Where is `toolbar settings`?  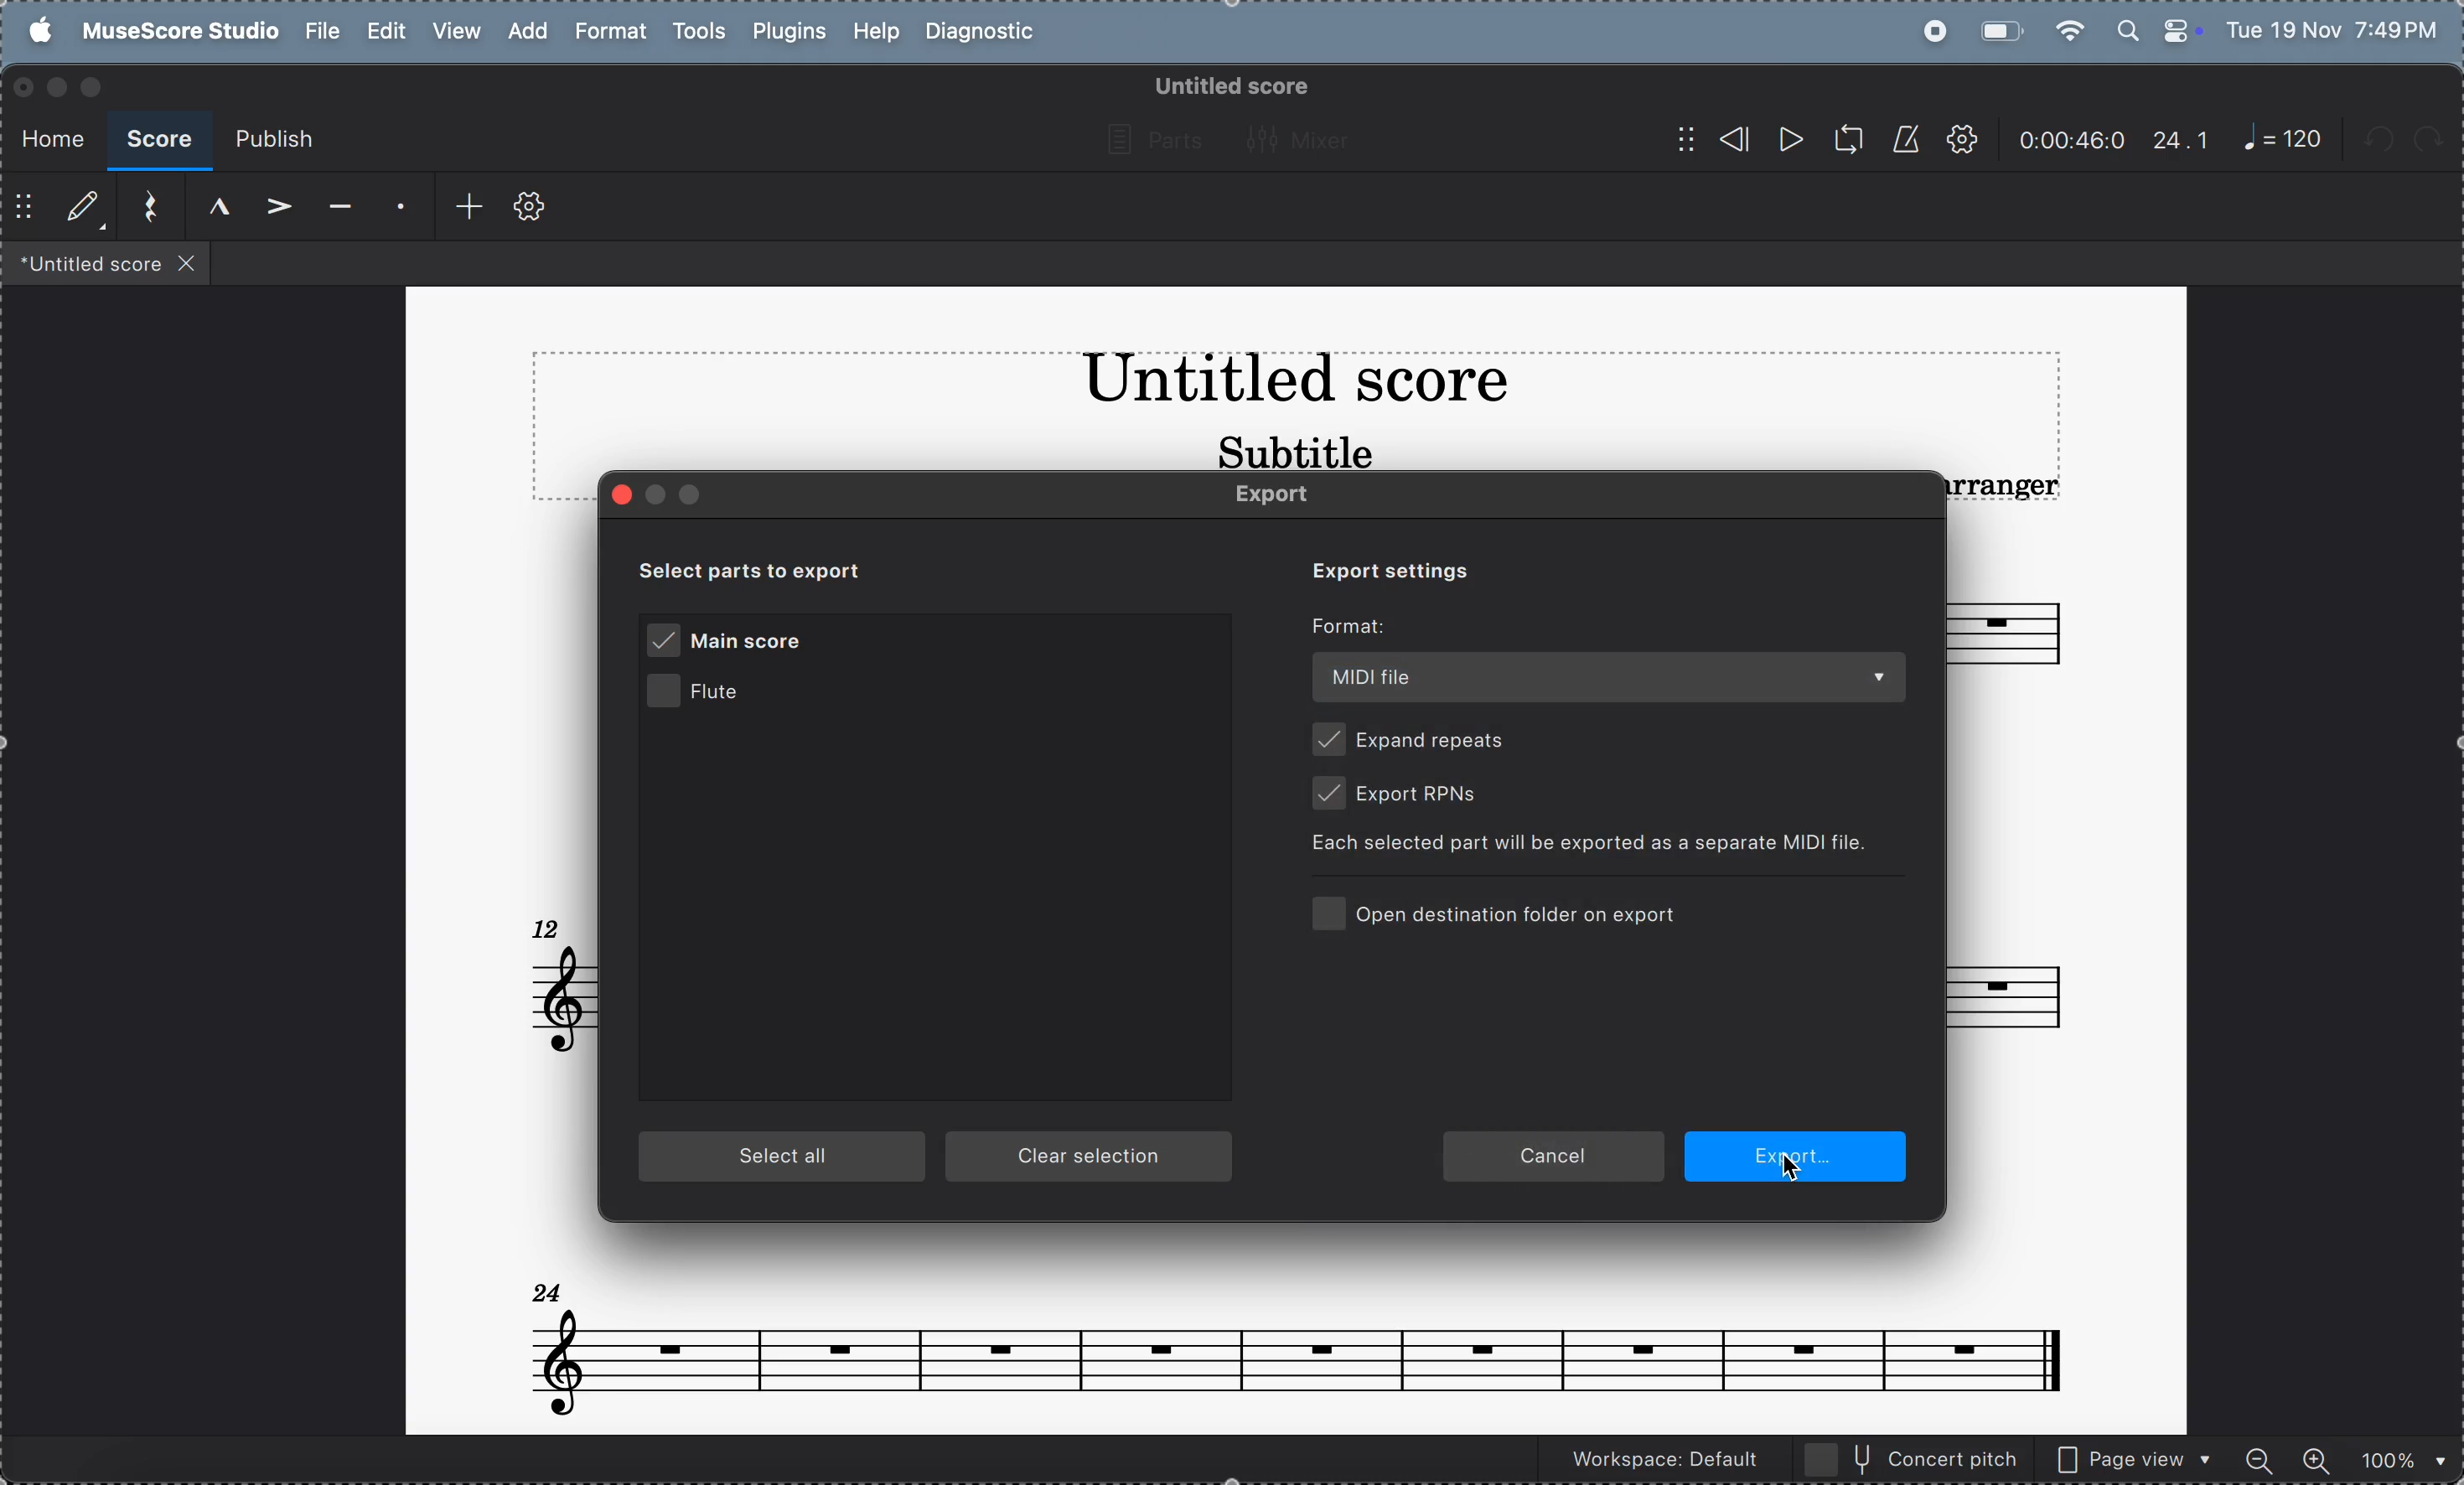
toolbar settings is located at coordinates (530, 208).